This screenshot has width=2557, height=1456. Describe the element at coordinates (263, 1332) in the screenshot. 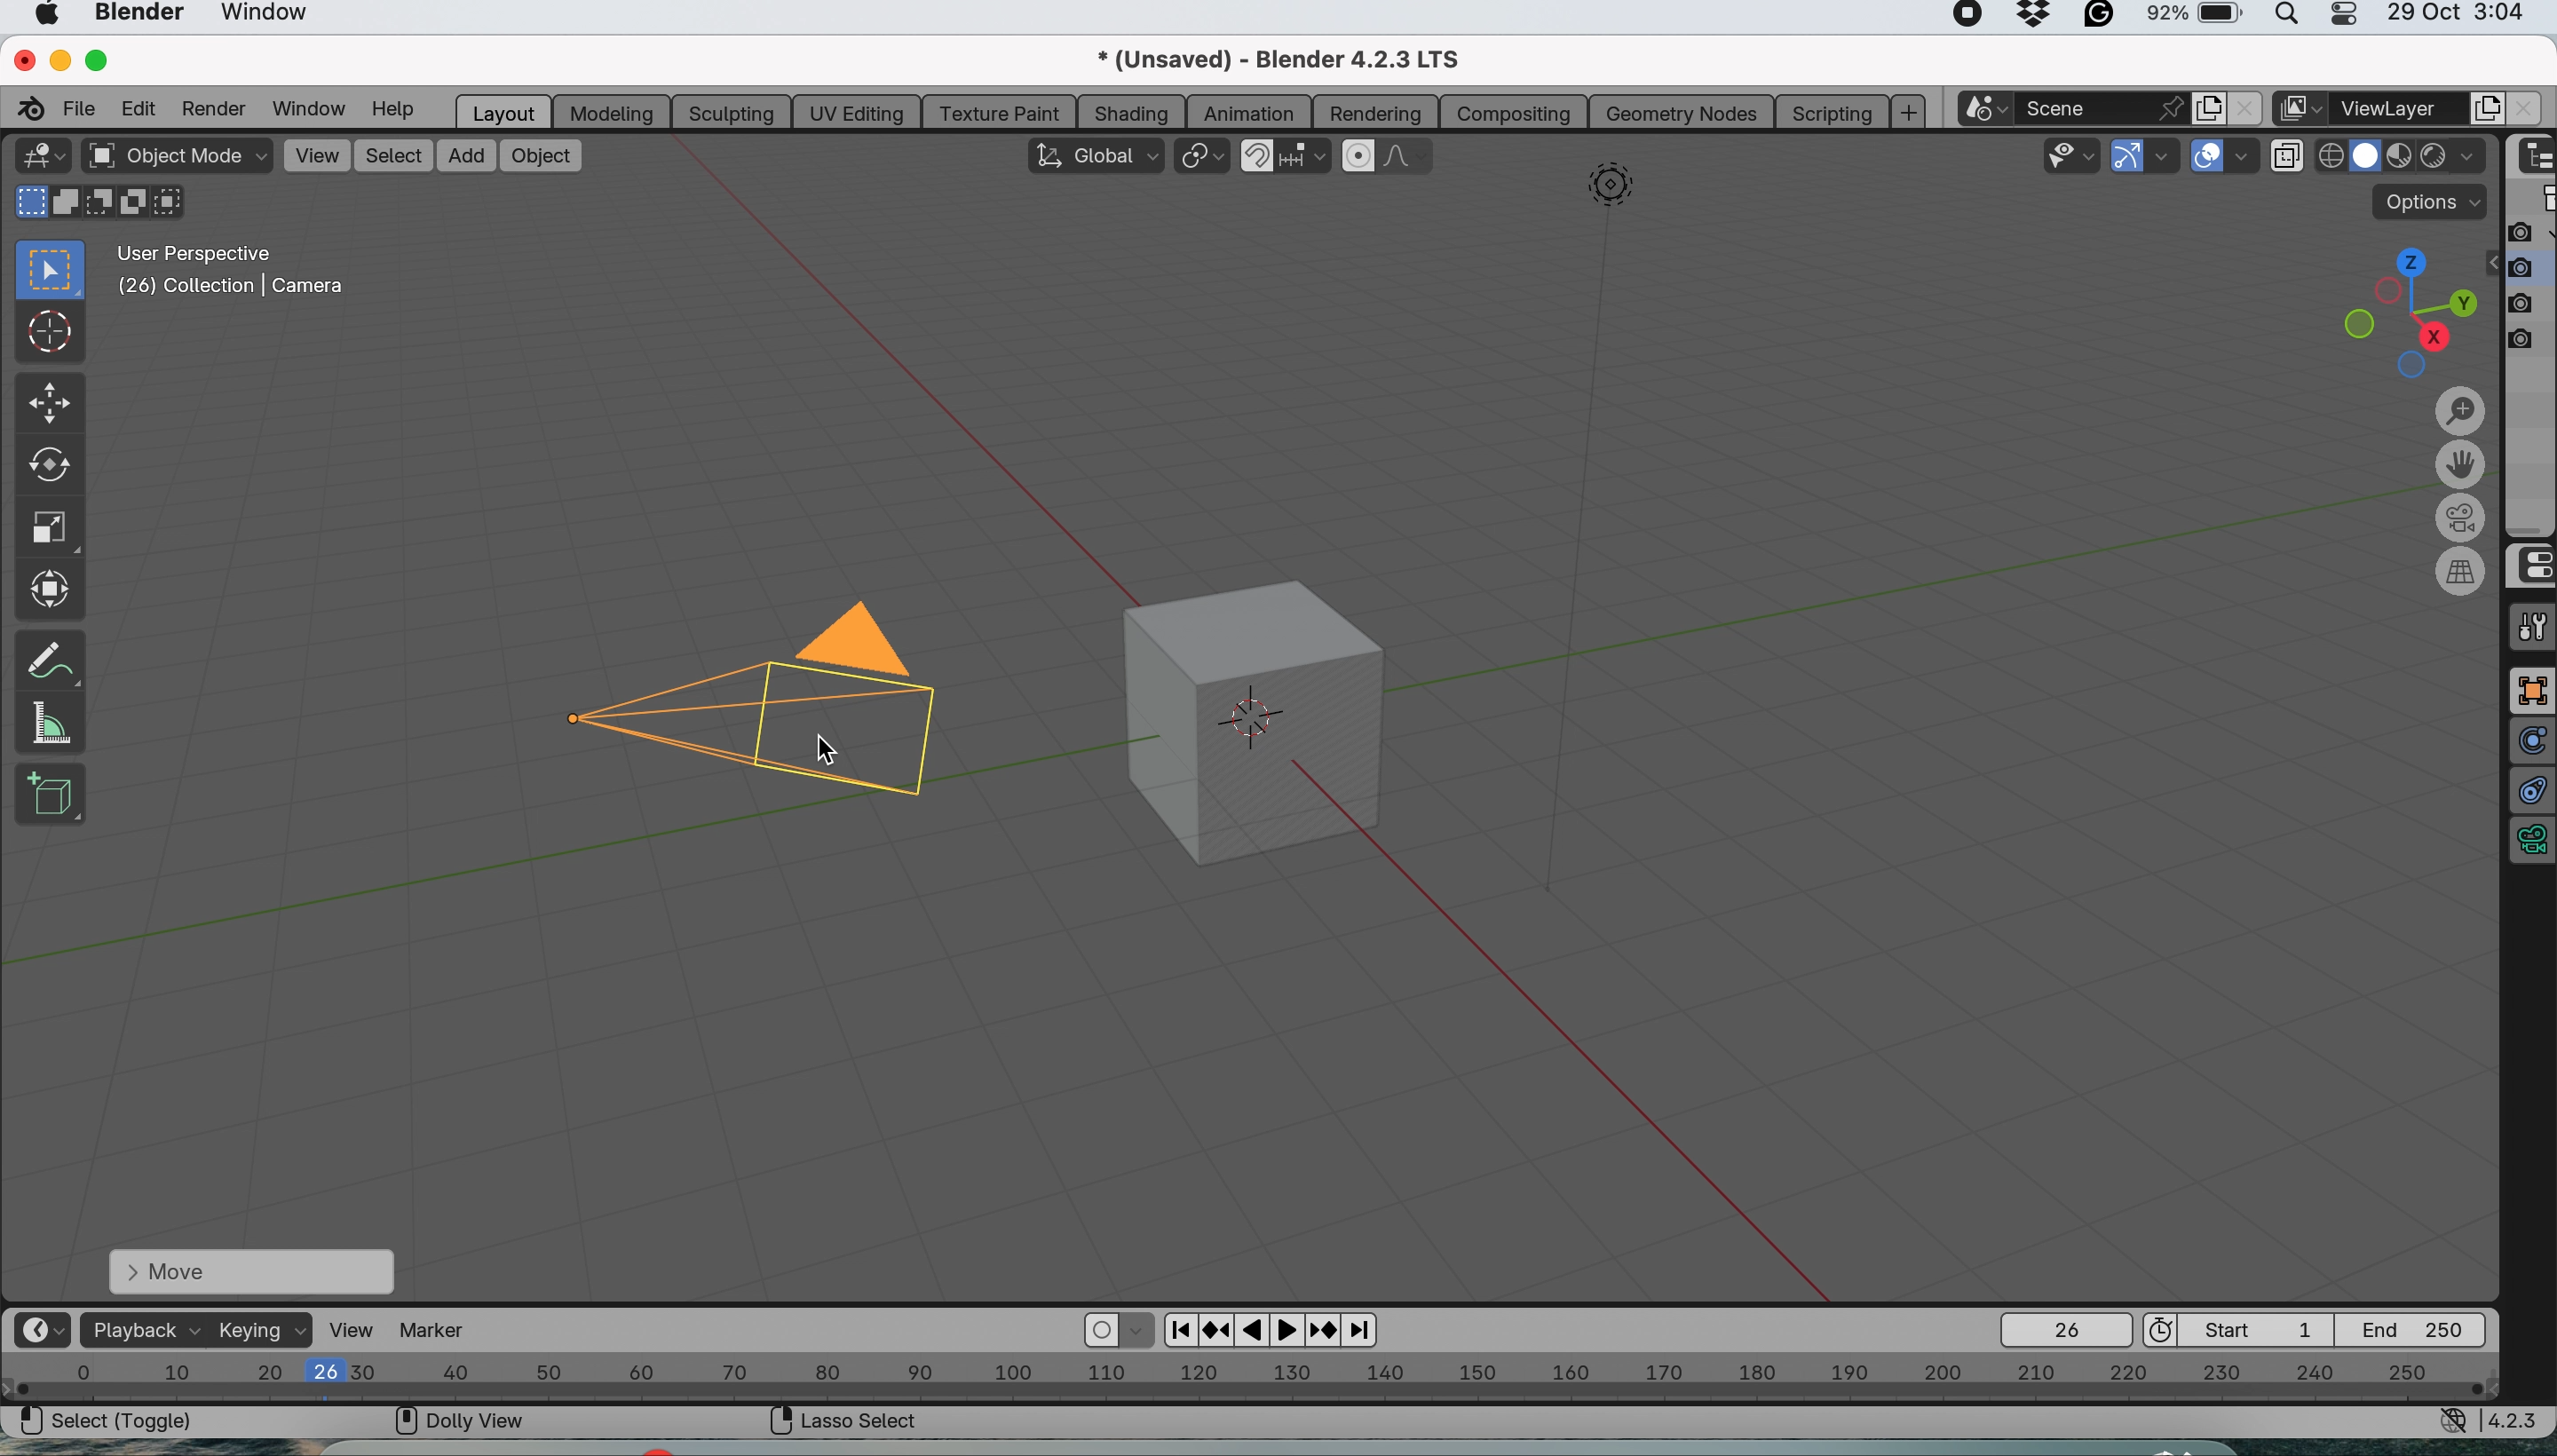

I see `keying` at that location.